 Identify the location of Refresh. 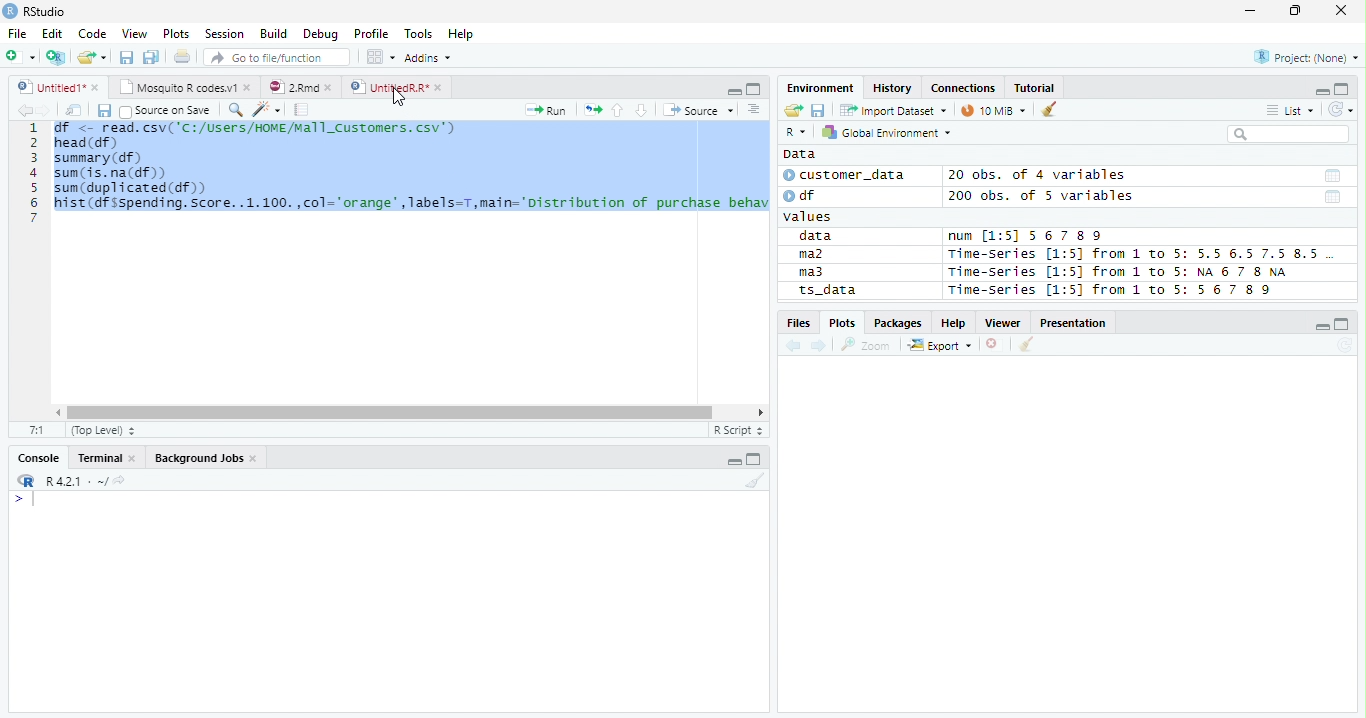
(1345, 346).